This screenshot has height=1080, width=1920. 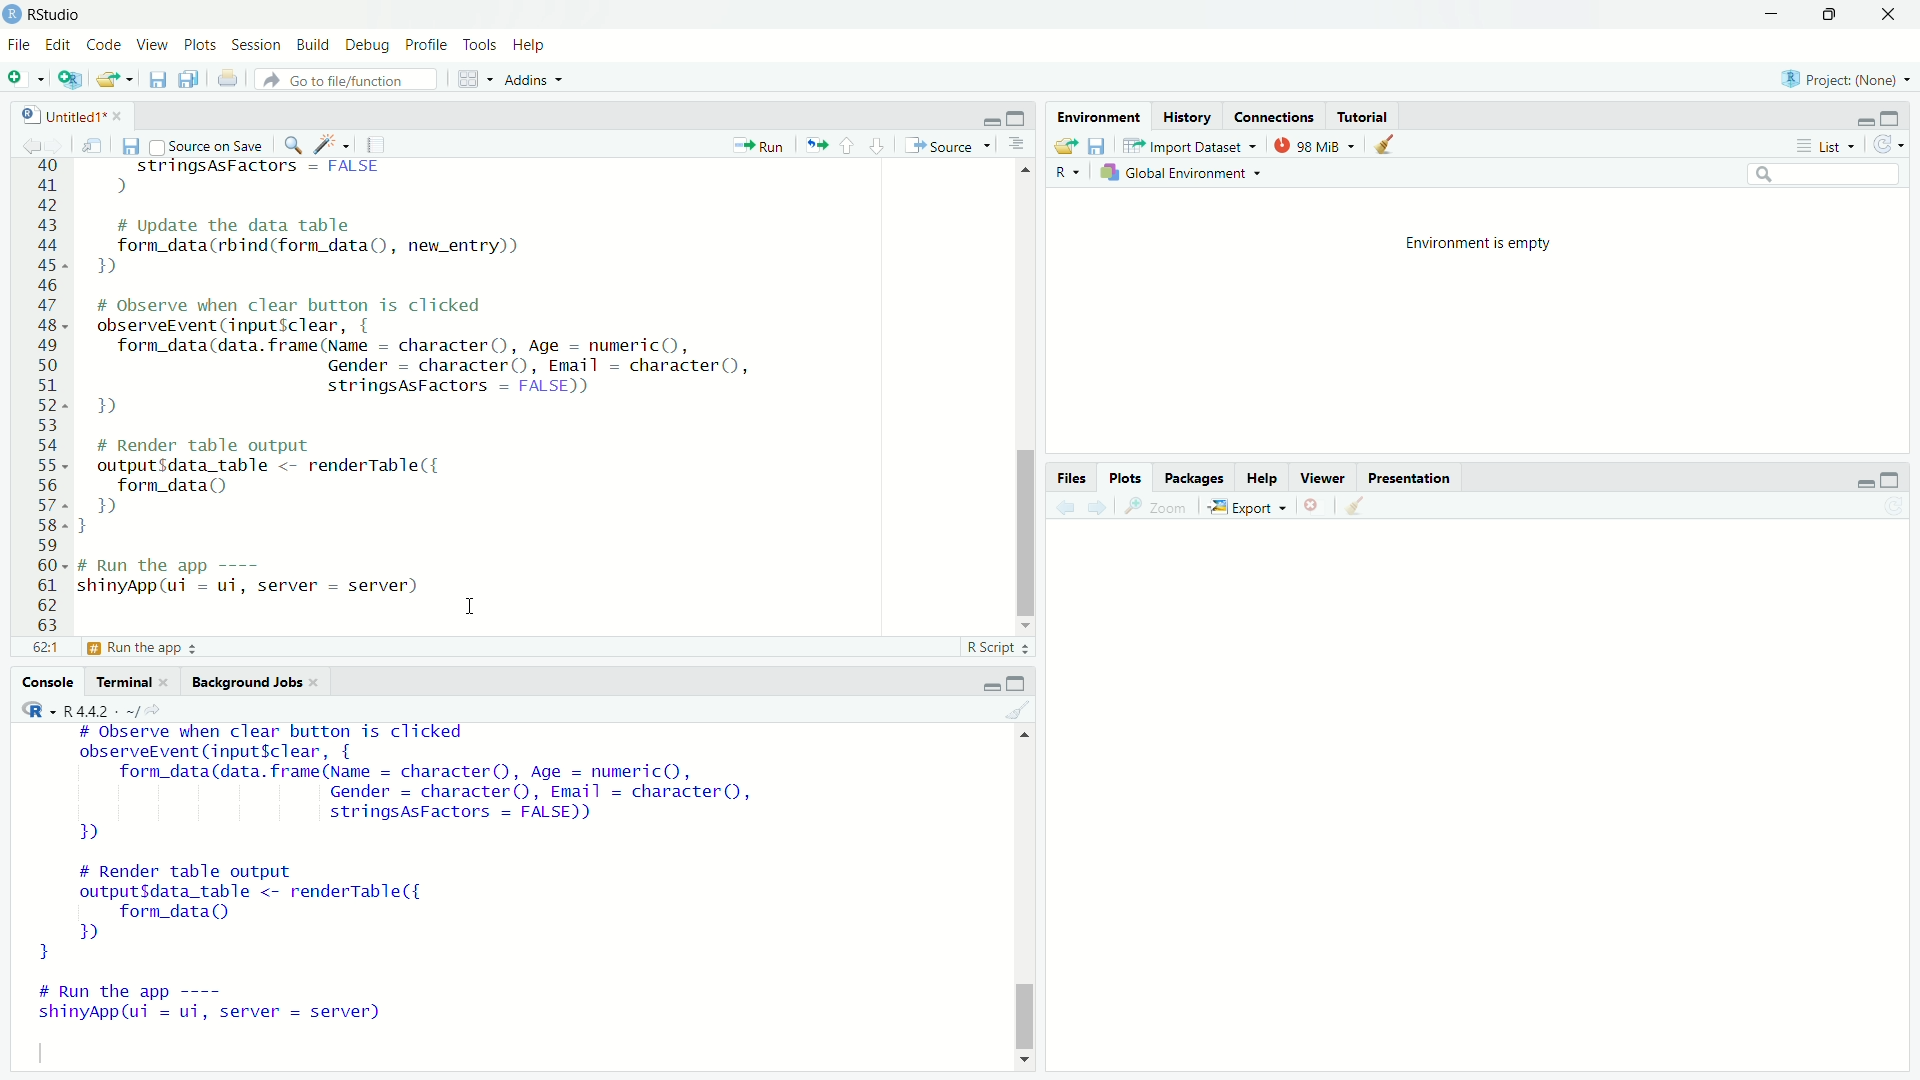 I want to click on console, so click(x=45, y=682).